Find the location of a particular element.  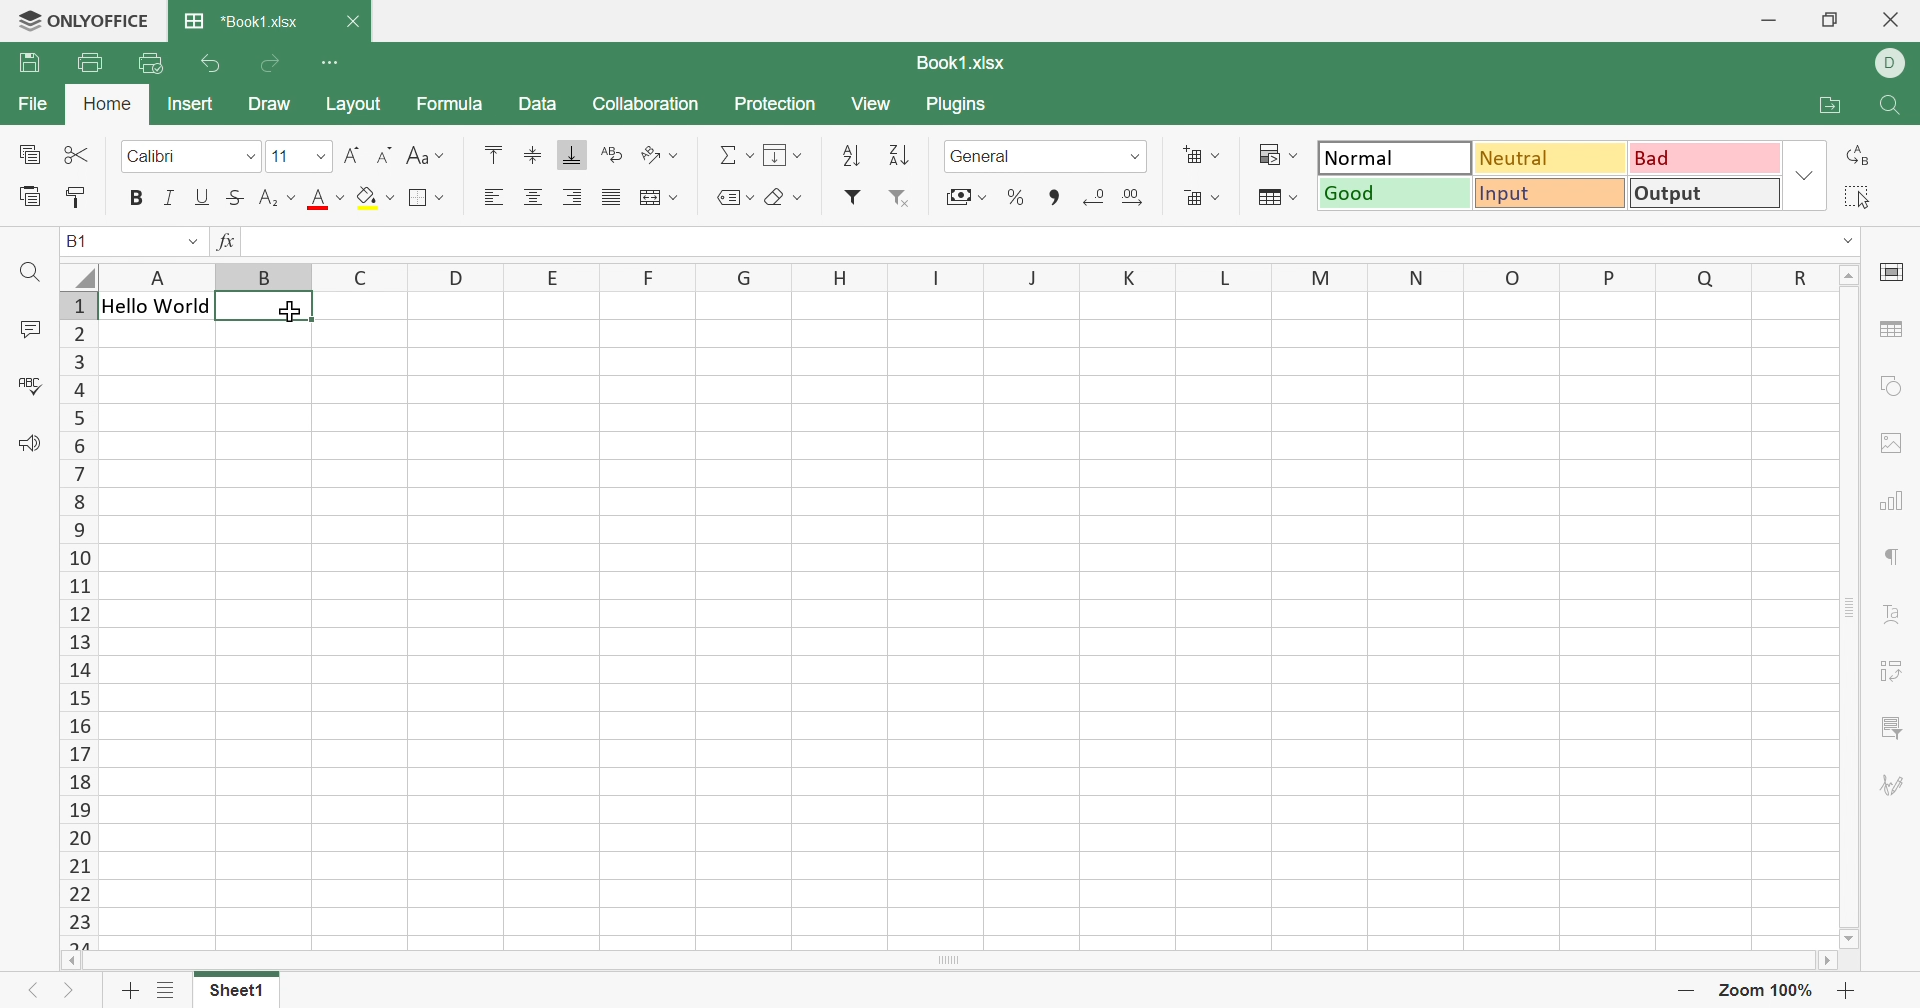

Scroll Bar is located at coordinates (1847, 608).